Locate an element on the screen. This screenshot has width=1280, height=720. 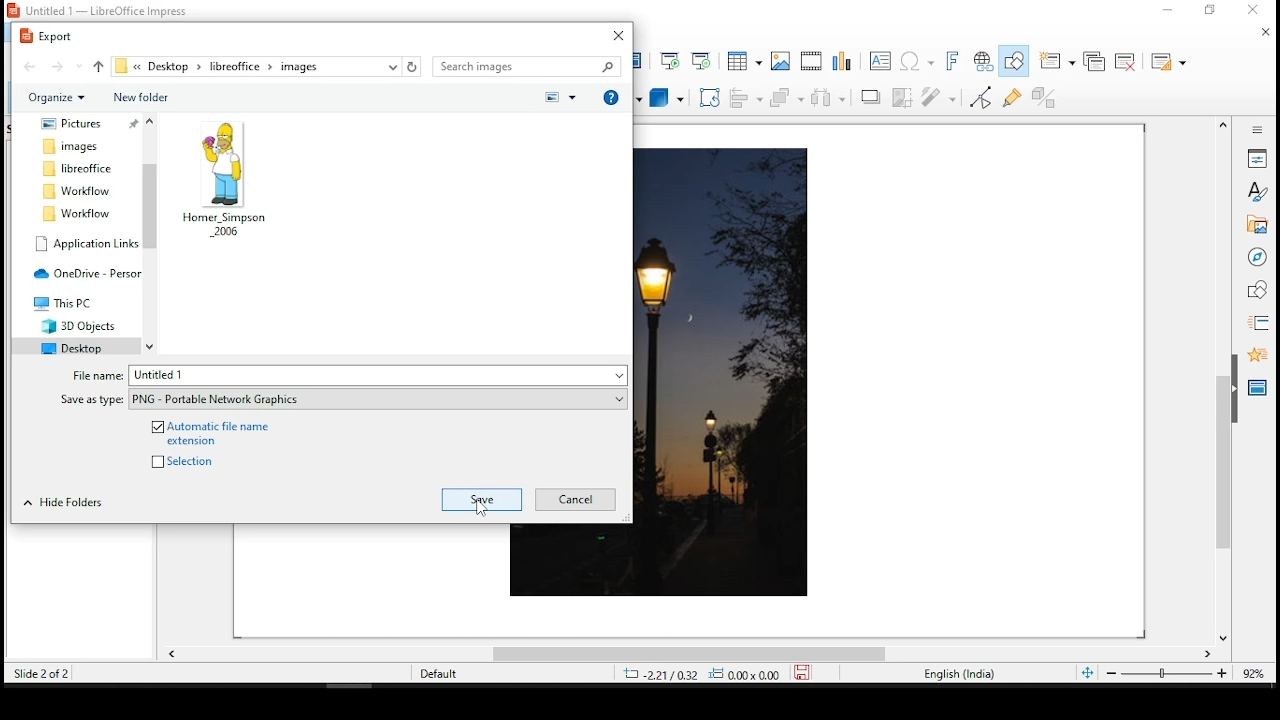
duplicate slide is located at coordinates (1096, 63).